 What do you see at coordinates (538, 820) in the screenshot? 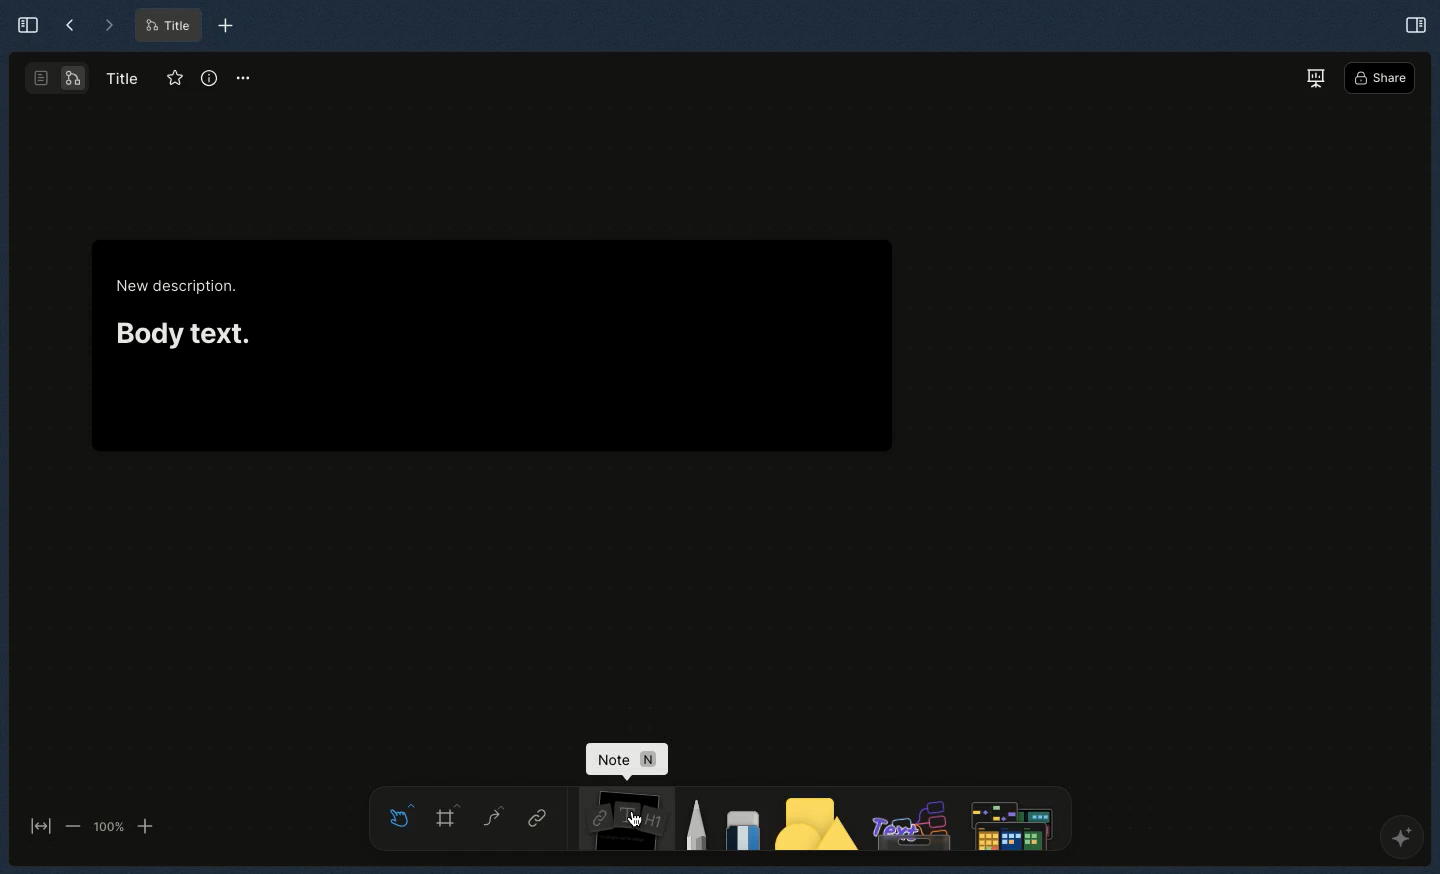
I see `Link` at bounding box center [538, 820].